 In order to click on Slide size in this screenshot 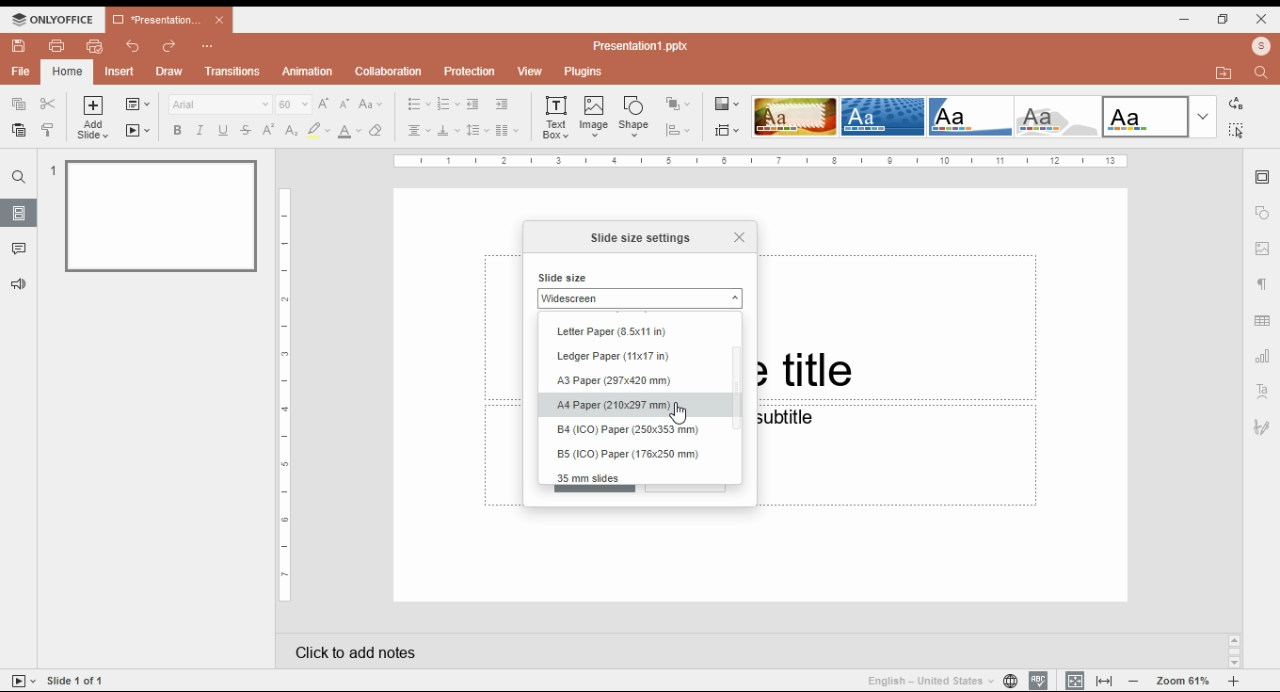, I will do `click(564, 277)`.